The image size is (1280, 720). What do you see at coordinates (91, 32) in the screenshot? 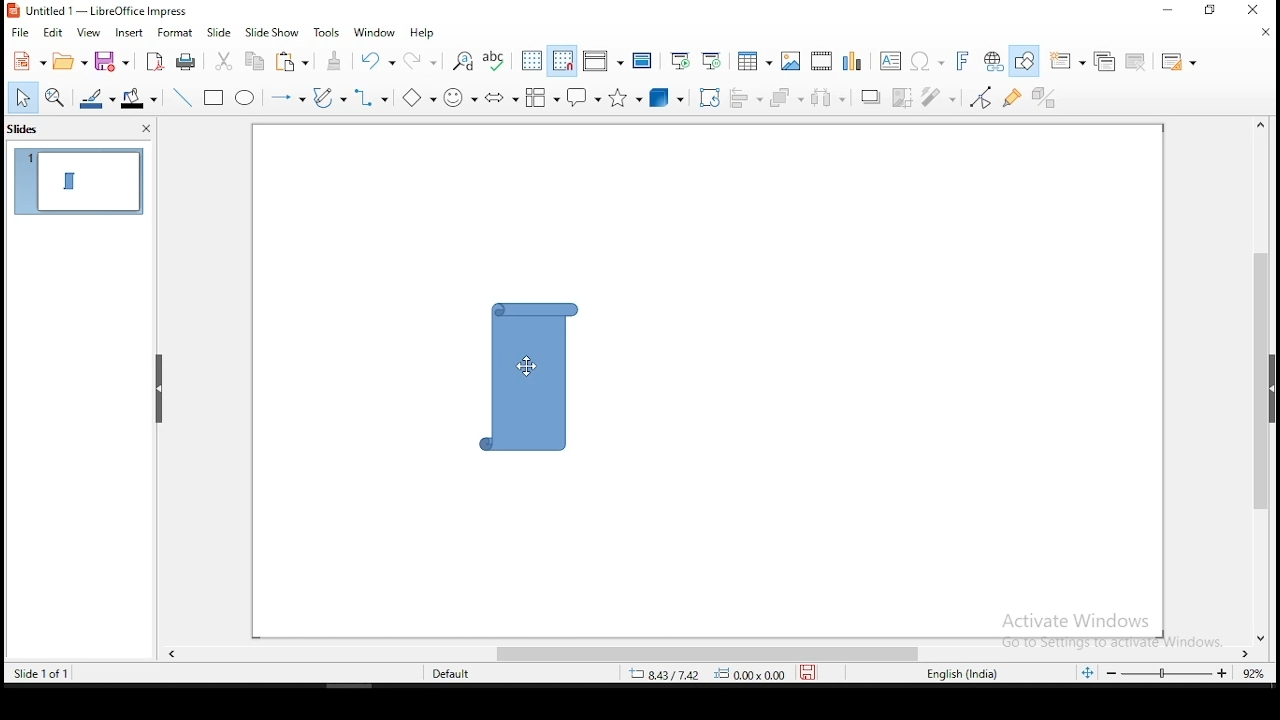
I see `view` at bounding box center [91, 32].